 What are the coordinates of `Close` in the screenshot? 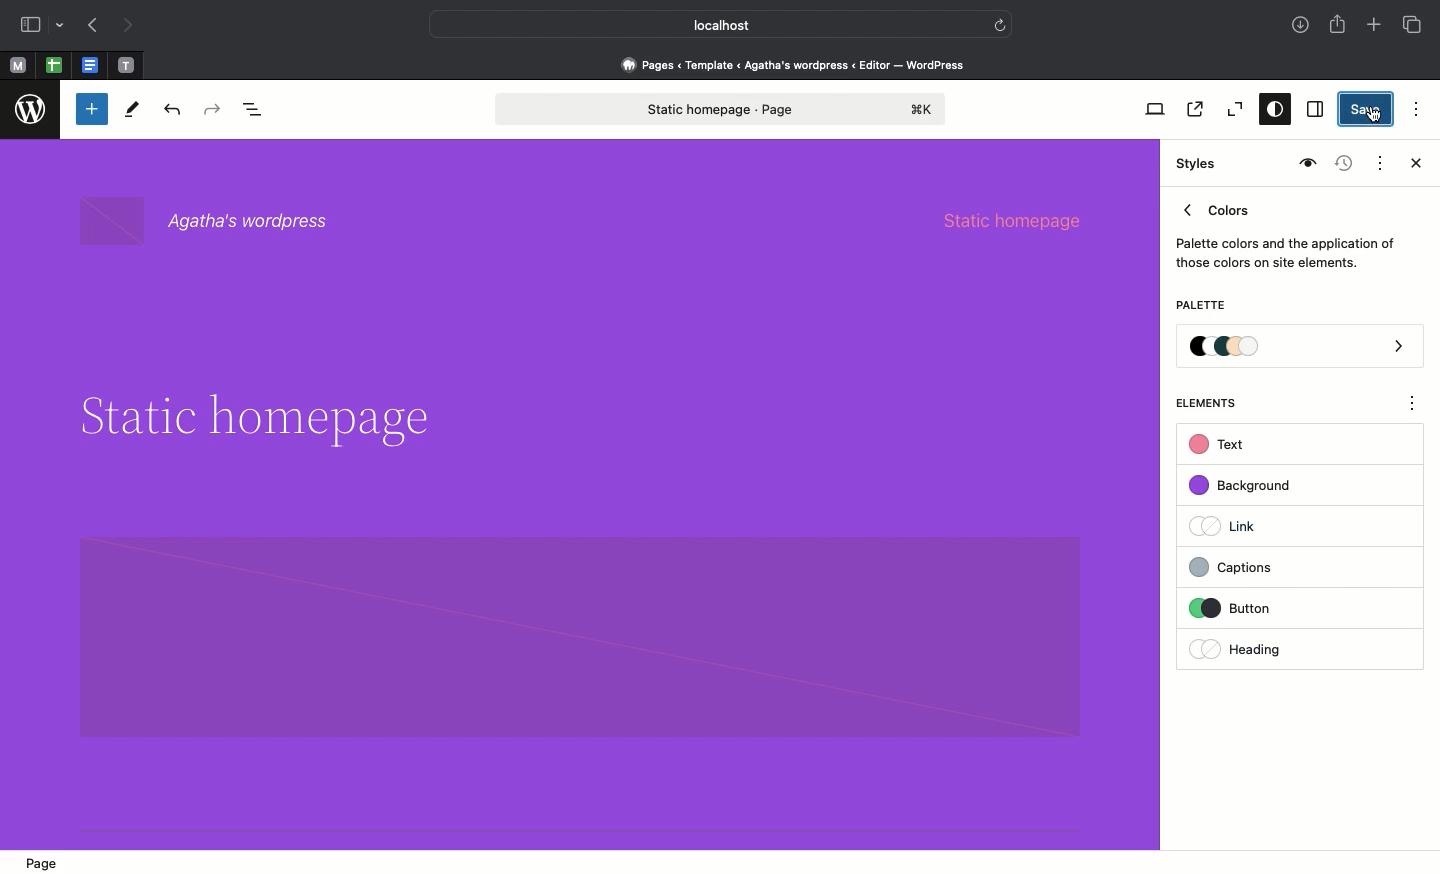 It's located at (1412, 165).